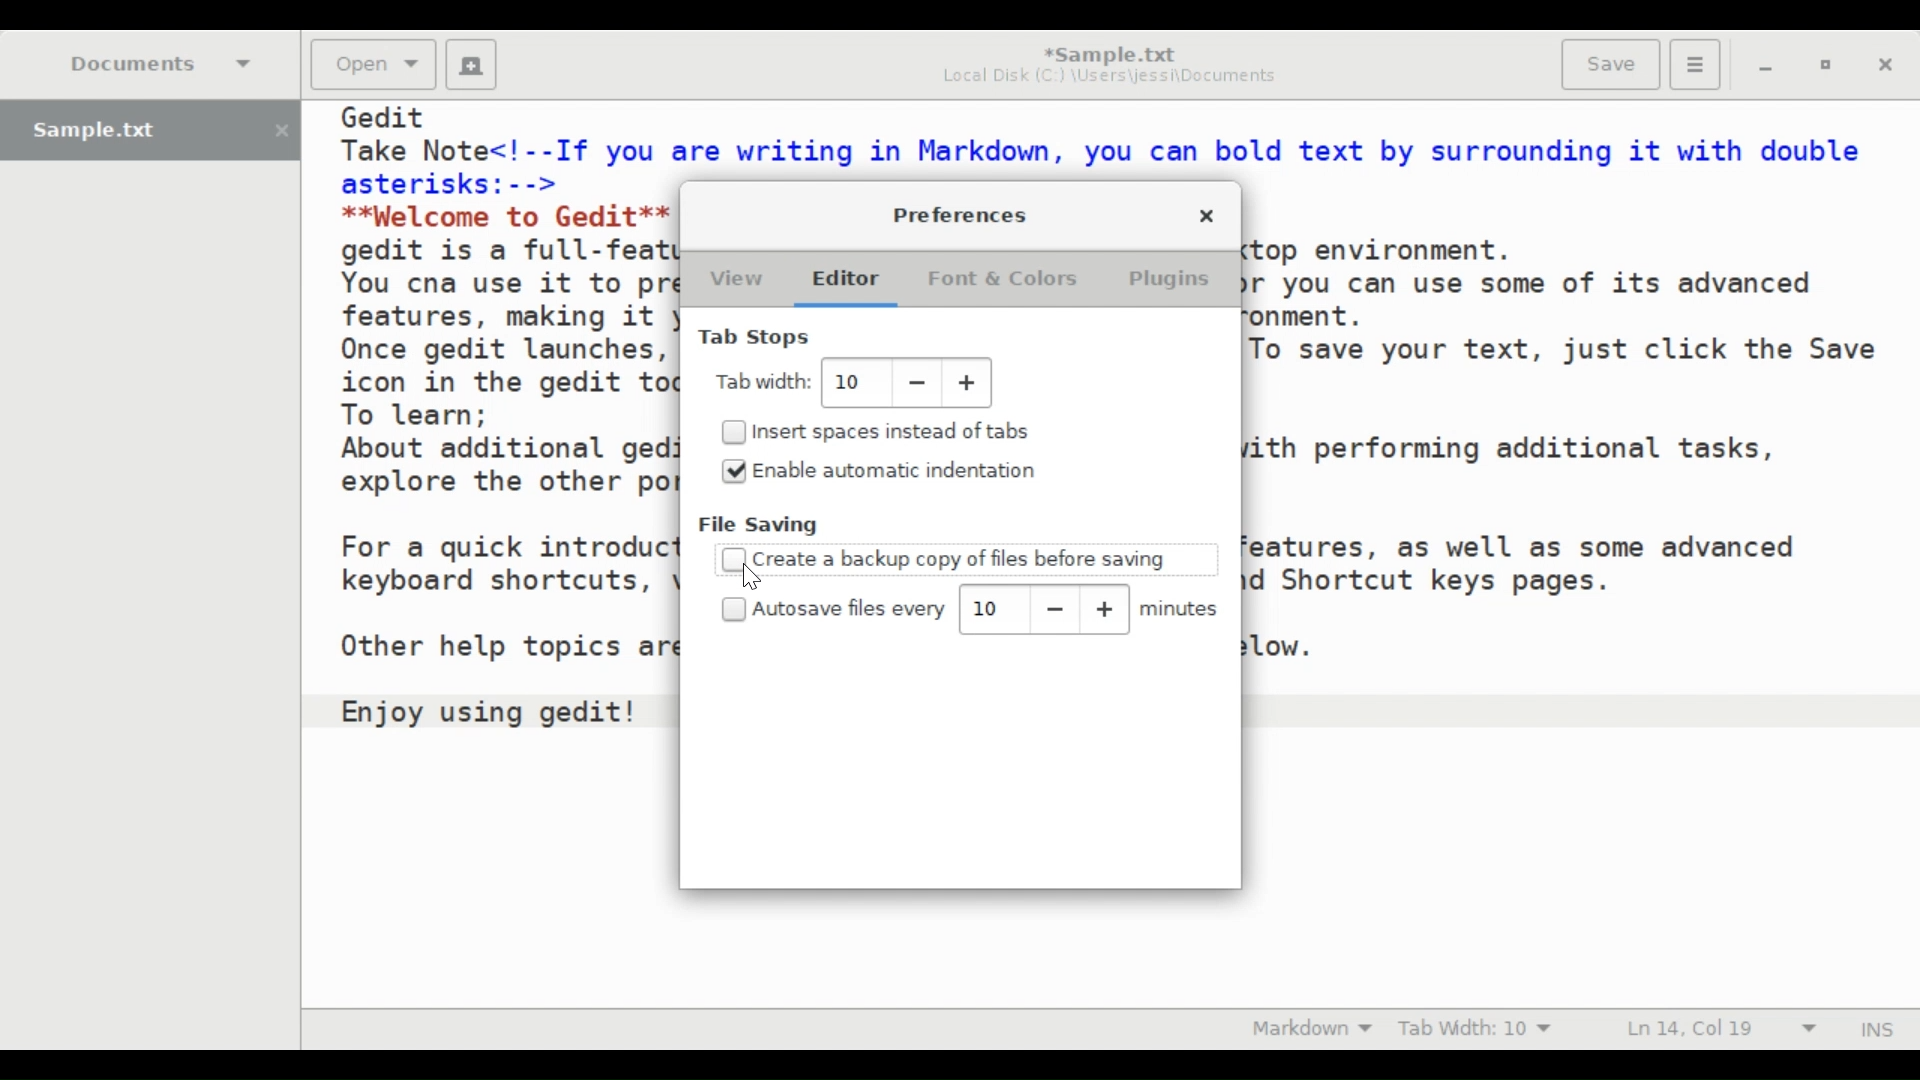 This screenshot has height=1080, width=1920. Describe the element at coordinates (897, 469) in the screenshot. I see `(un)select Enable automatic indentation` at that location.